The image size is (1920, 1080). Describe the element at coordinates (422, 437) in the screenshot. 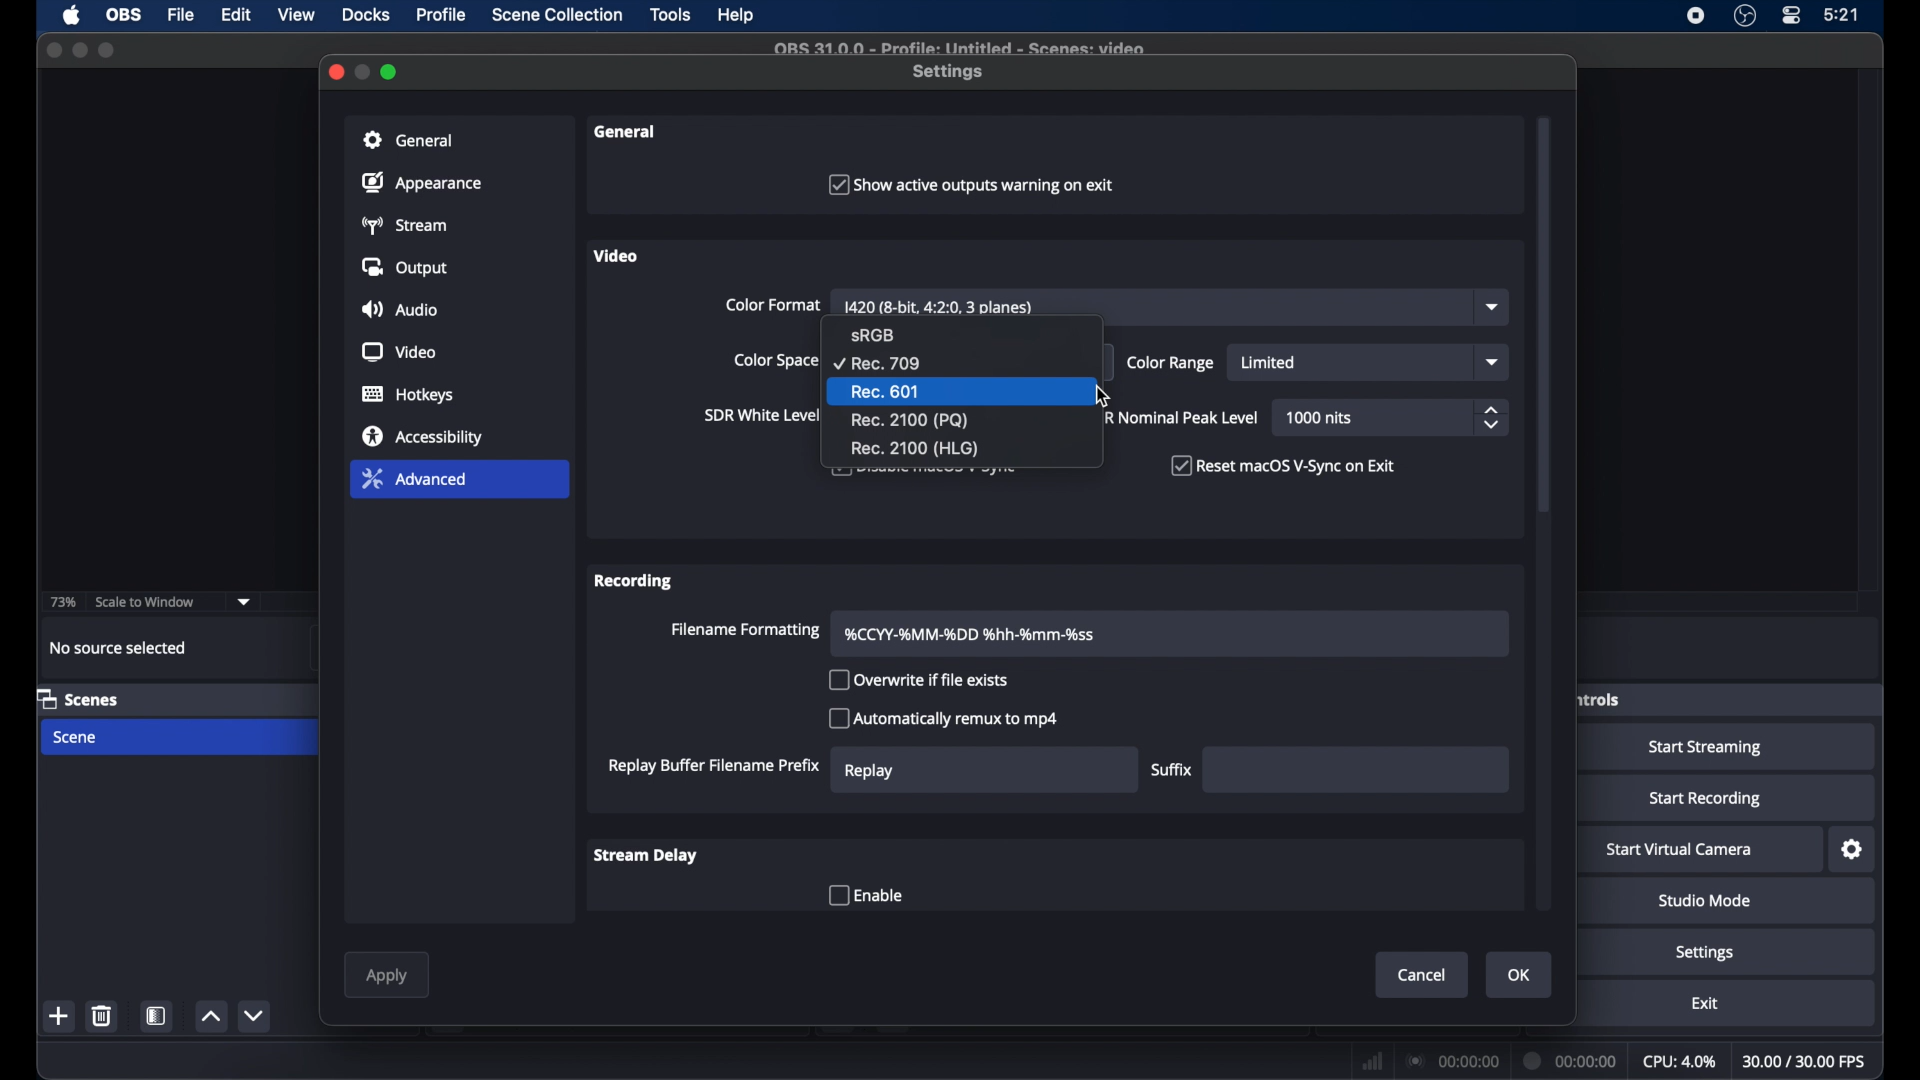

I see `accessibility` at that location.